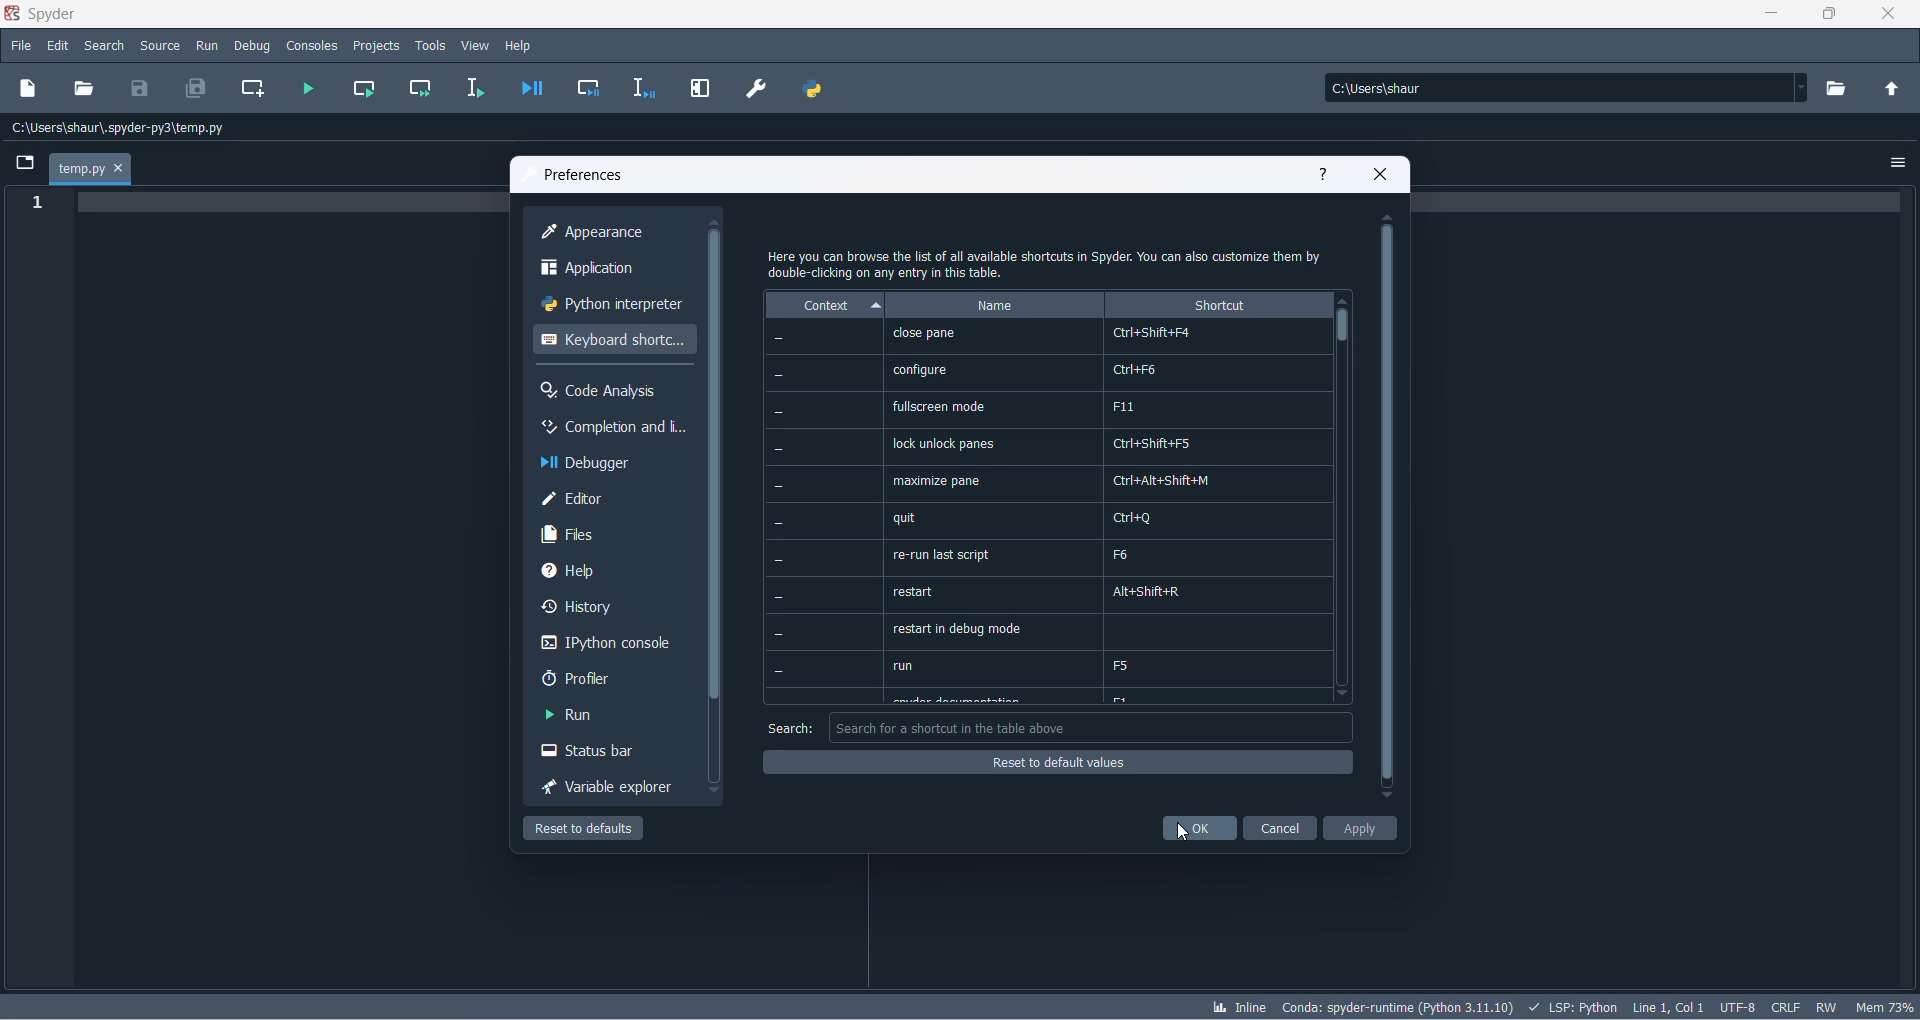 Image resolution: width=1920 pixels, height=1020 pixels. Describe the element at coordinates (583, 174) in the screenshot. I see `preferences` at that location.